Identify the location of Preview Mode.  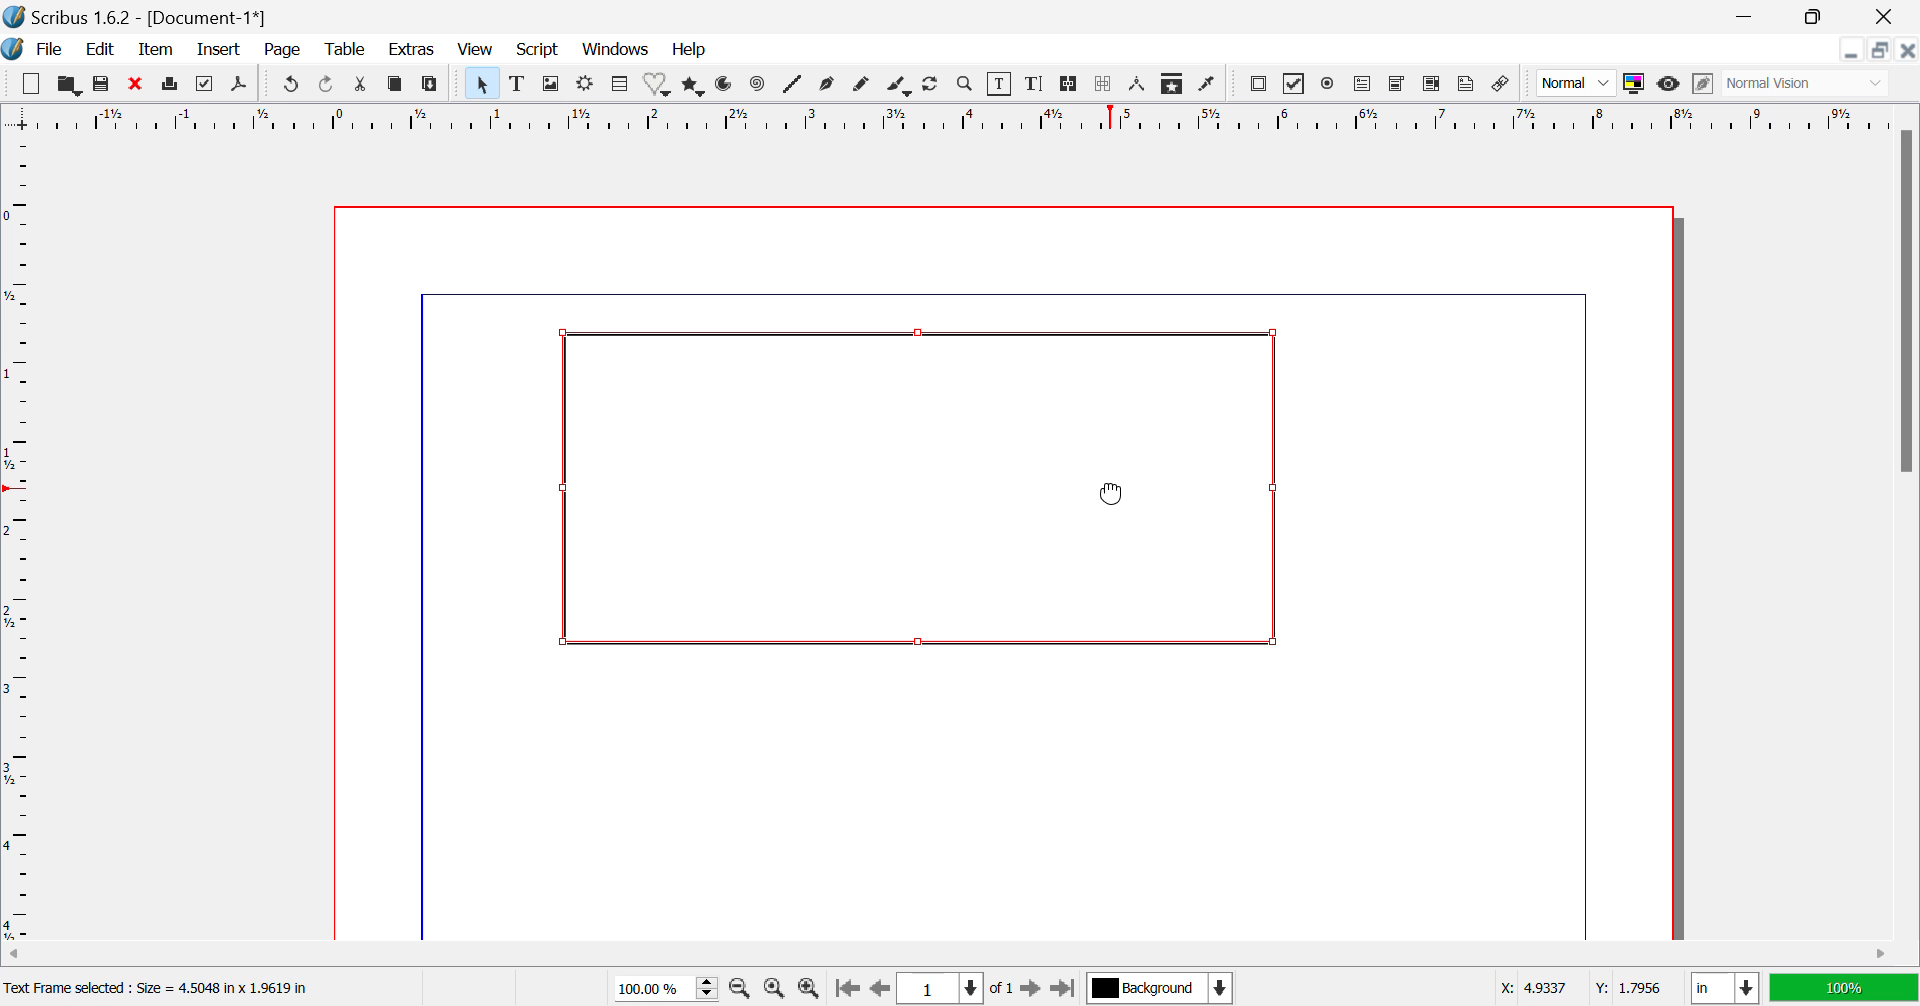
(1669, 86).